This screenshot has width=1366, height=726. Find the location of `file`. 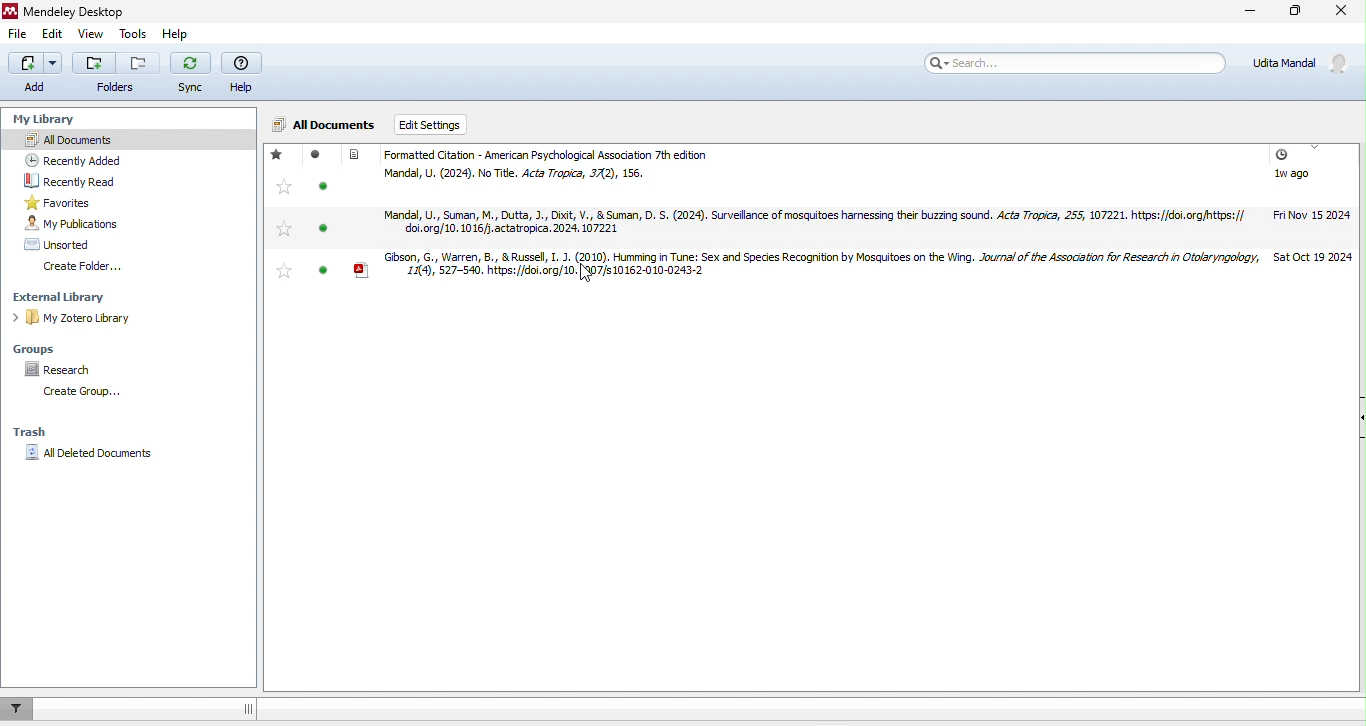

file is located at coordinates (19, 32).